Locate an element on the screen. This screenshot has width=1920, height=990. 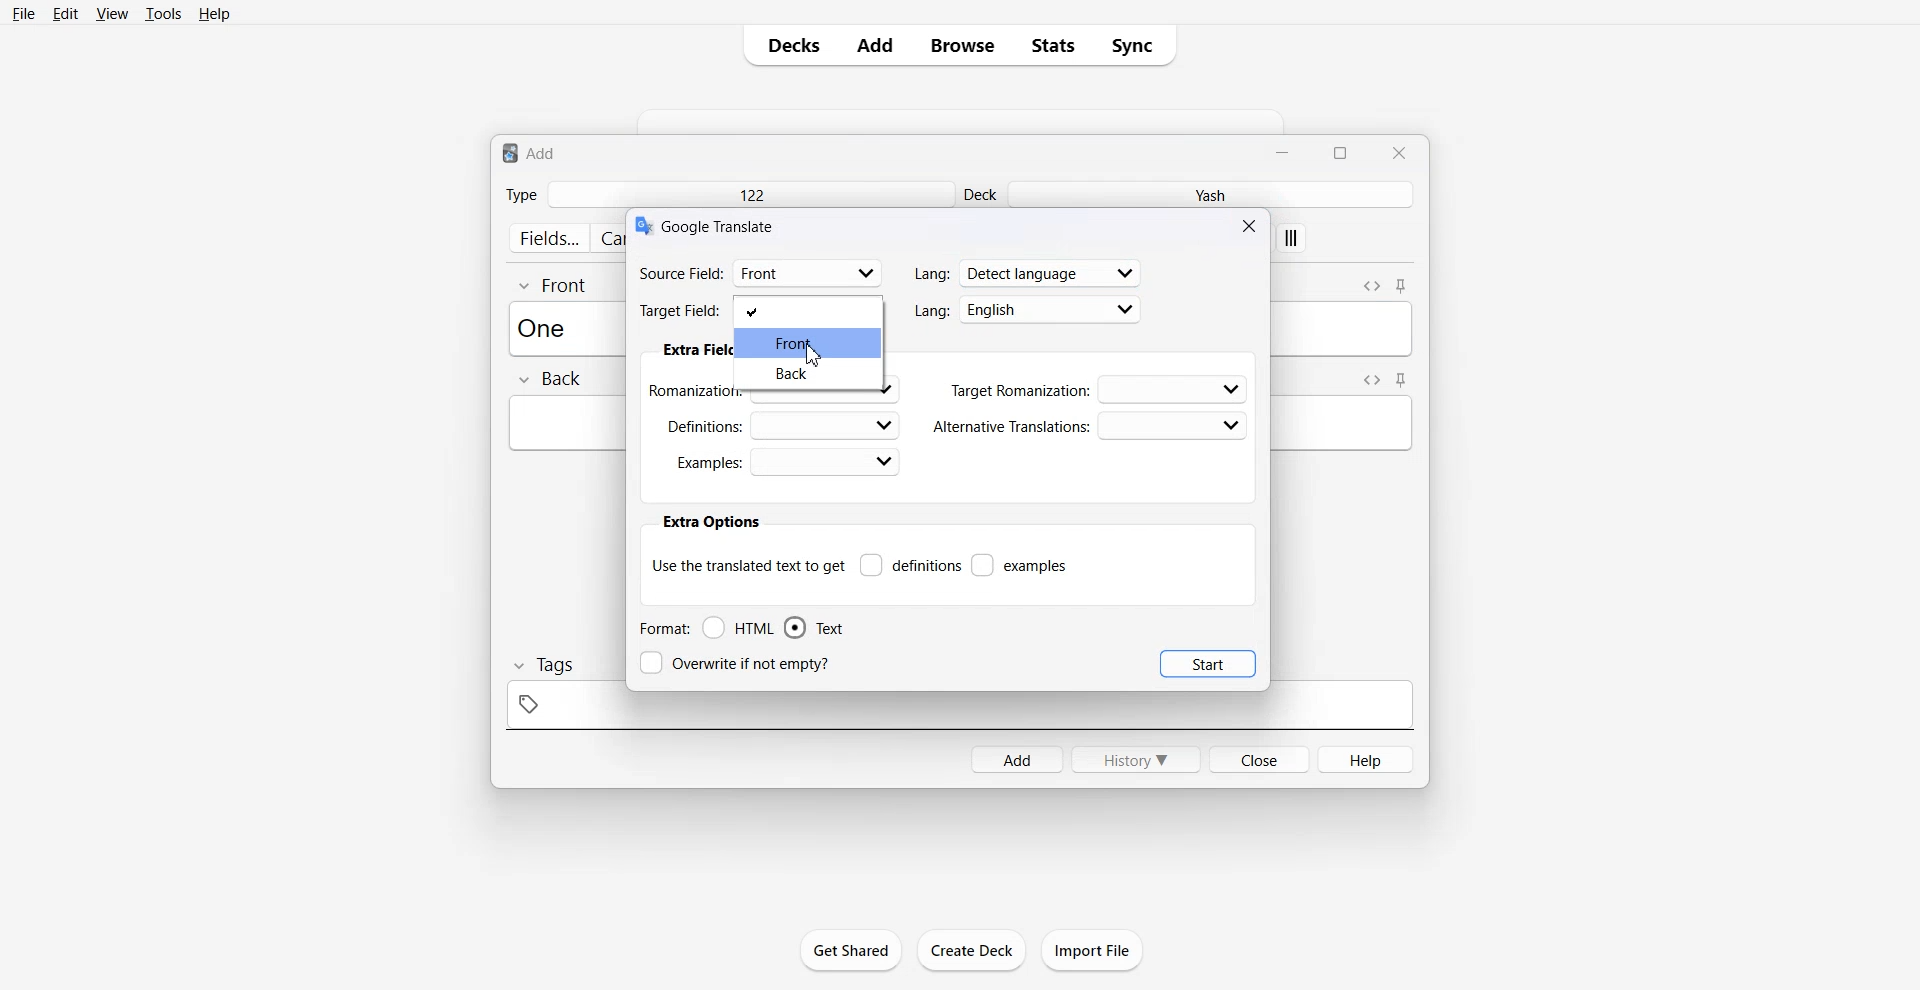
Target Romanization is located at coordinates (1100, 389).